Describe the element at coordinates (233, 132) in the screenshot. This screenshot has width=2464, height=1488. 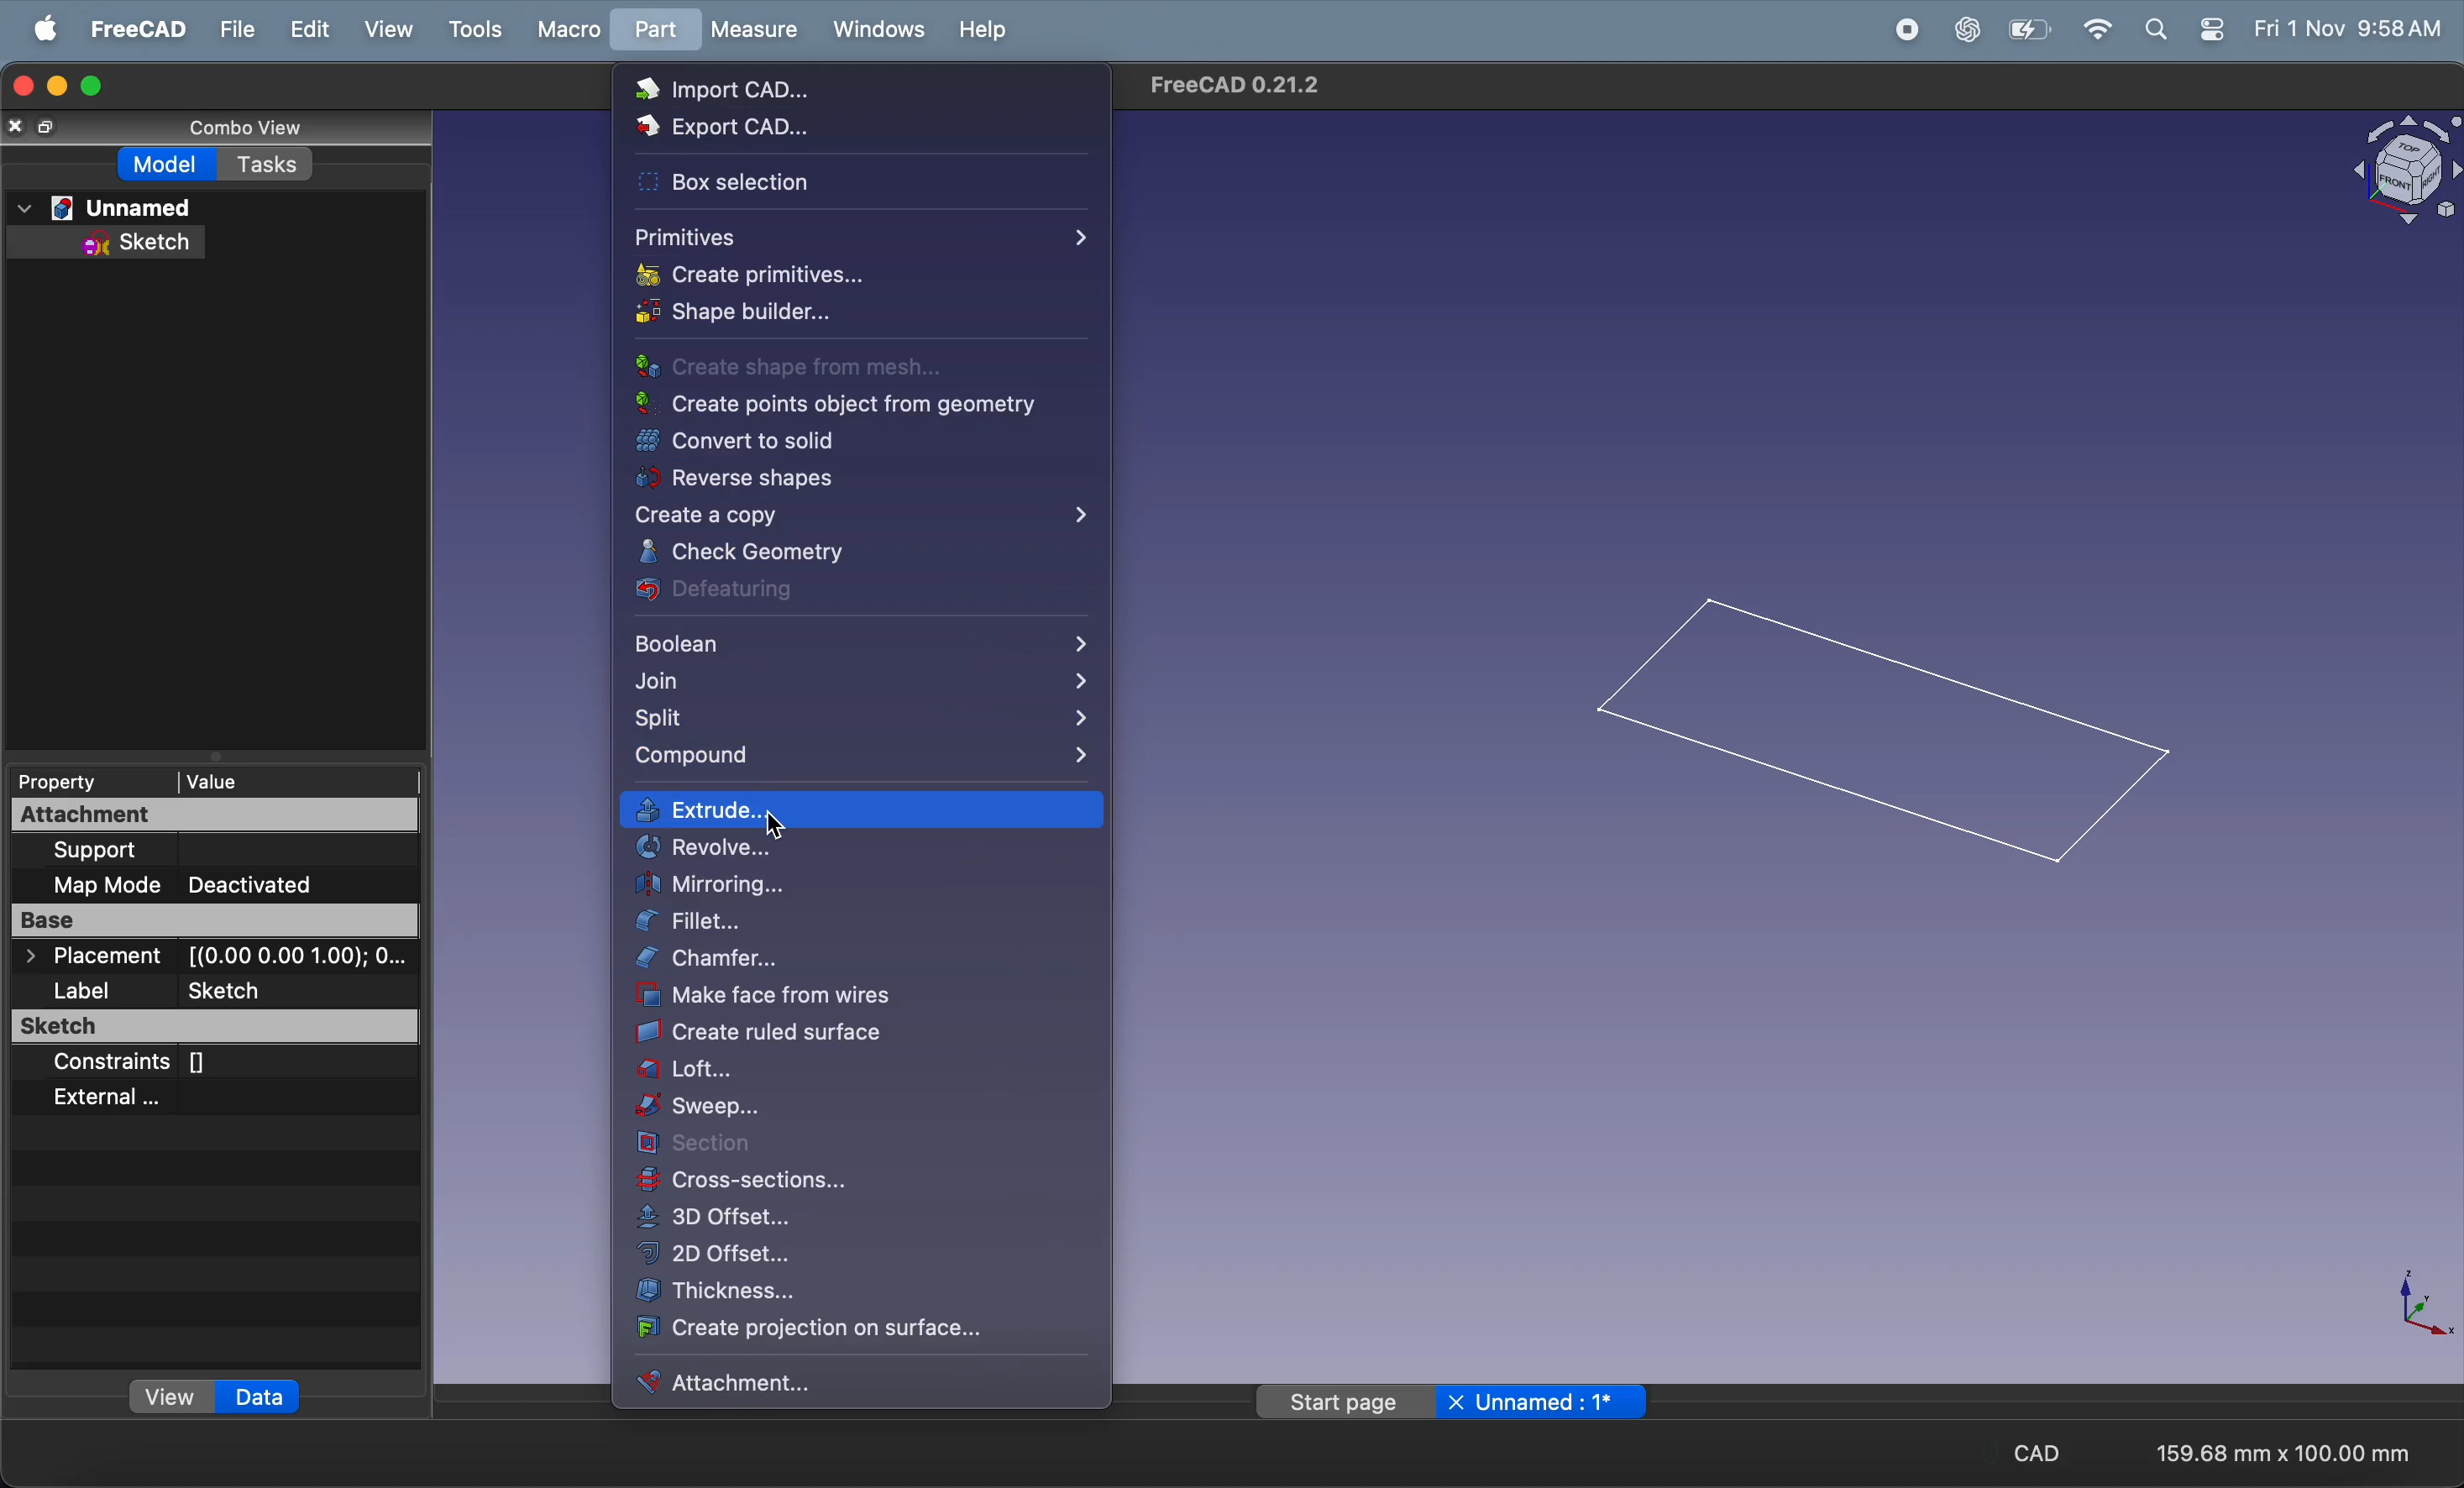
I see `combo view` at that location.